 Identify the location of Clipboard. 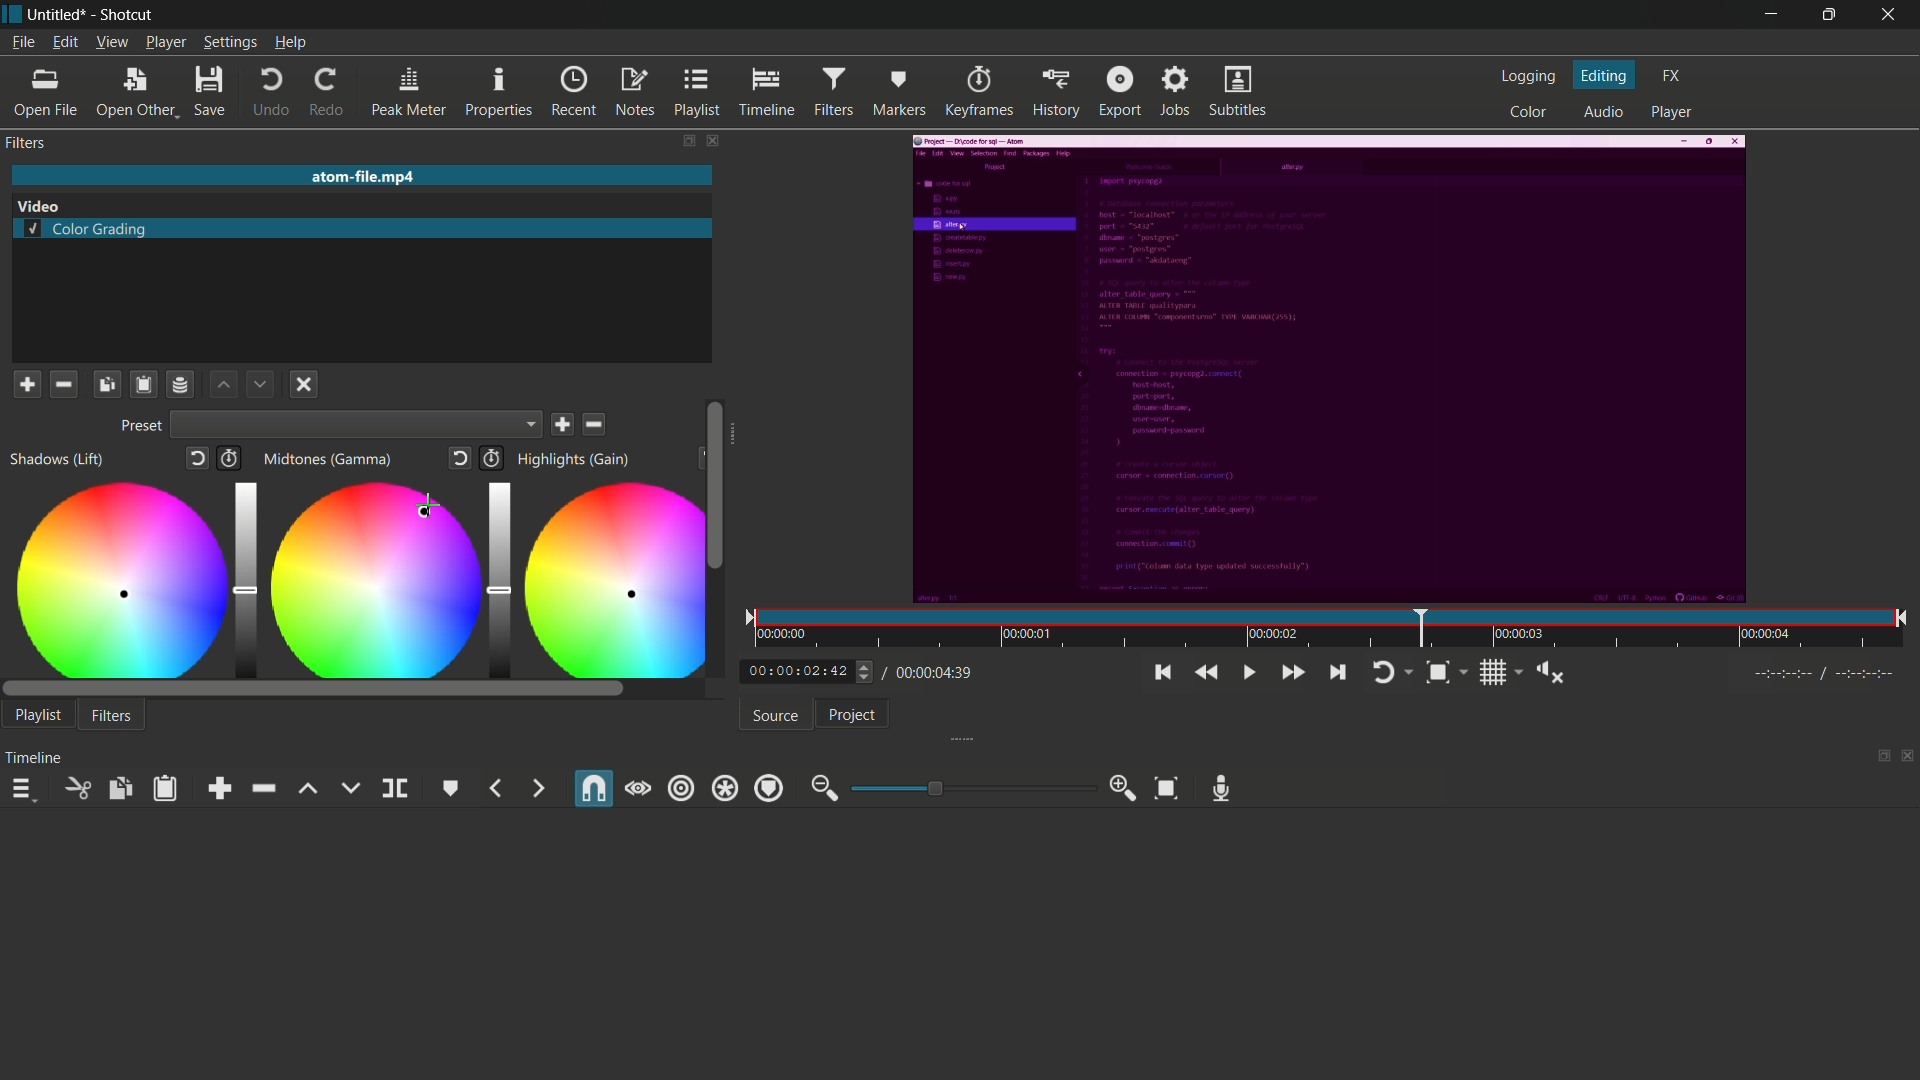
(142, 384).